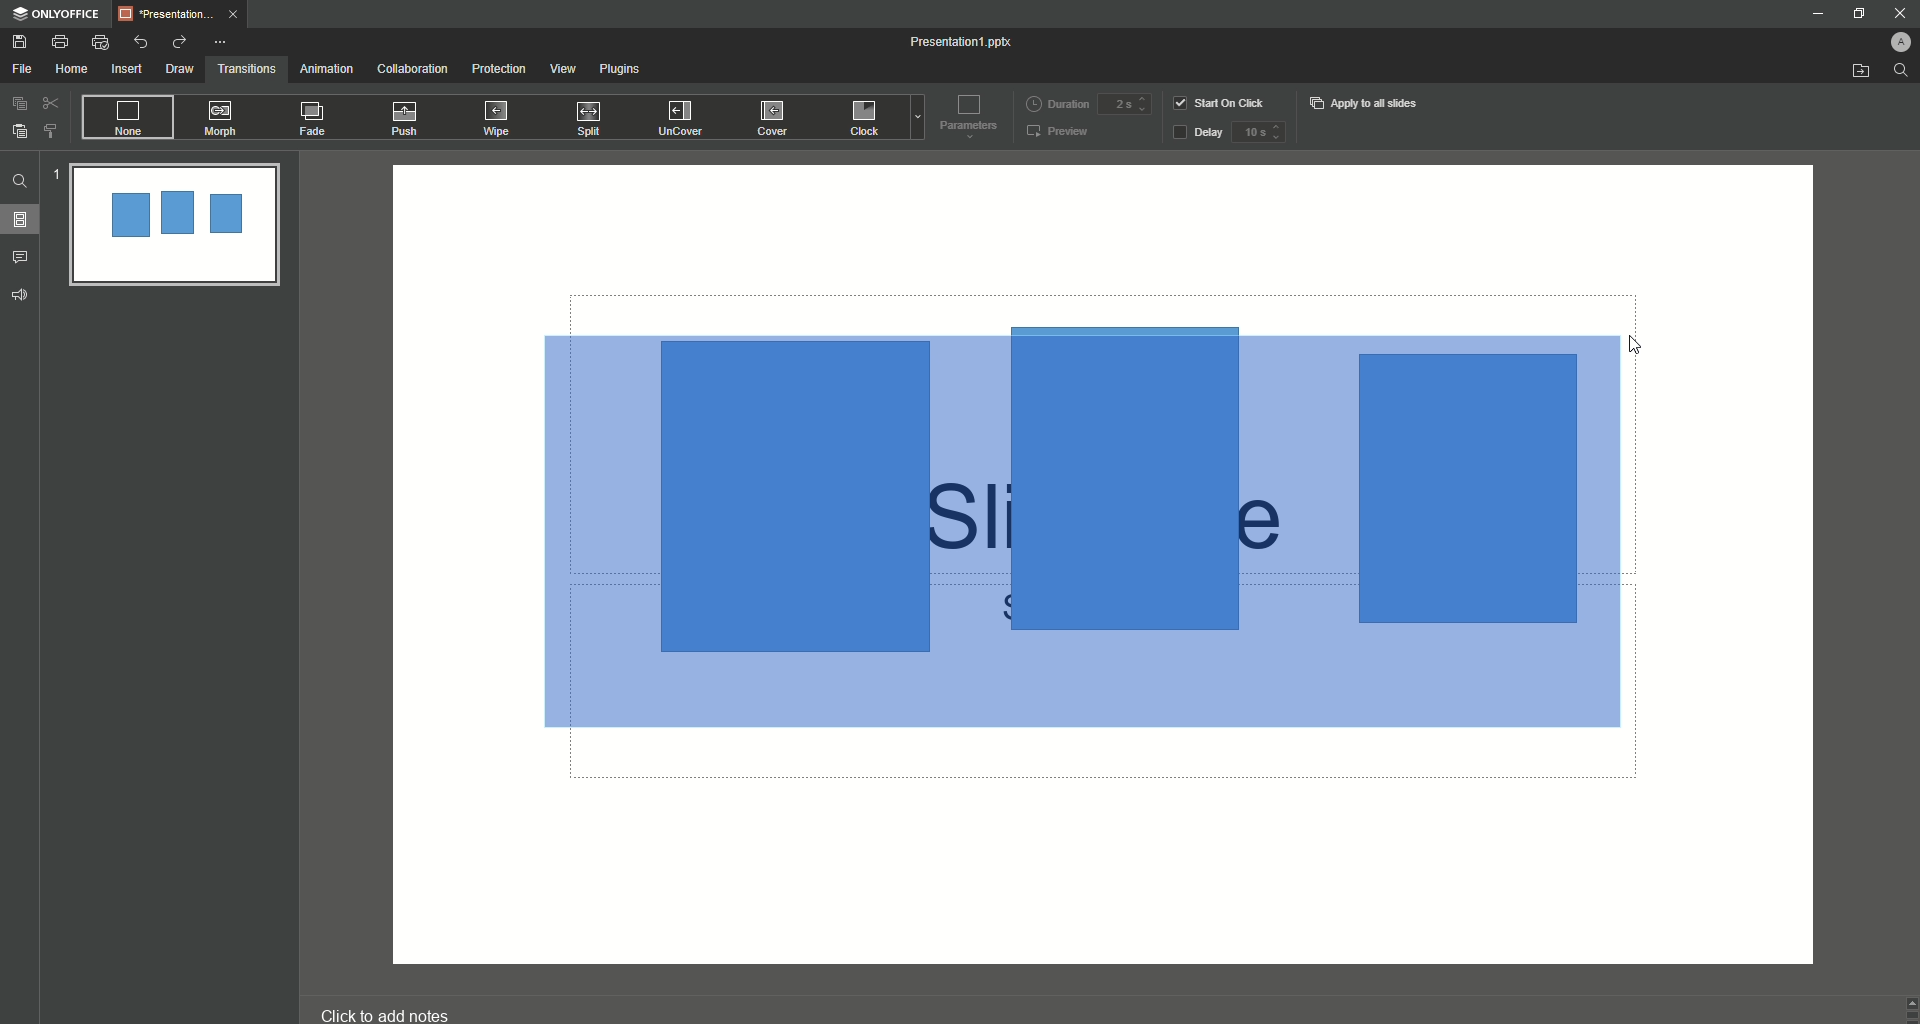 Image resolution: width=1920 pixels, height=1024 pixels. I want to click on None, so click(126, 118).